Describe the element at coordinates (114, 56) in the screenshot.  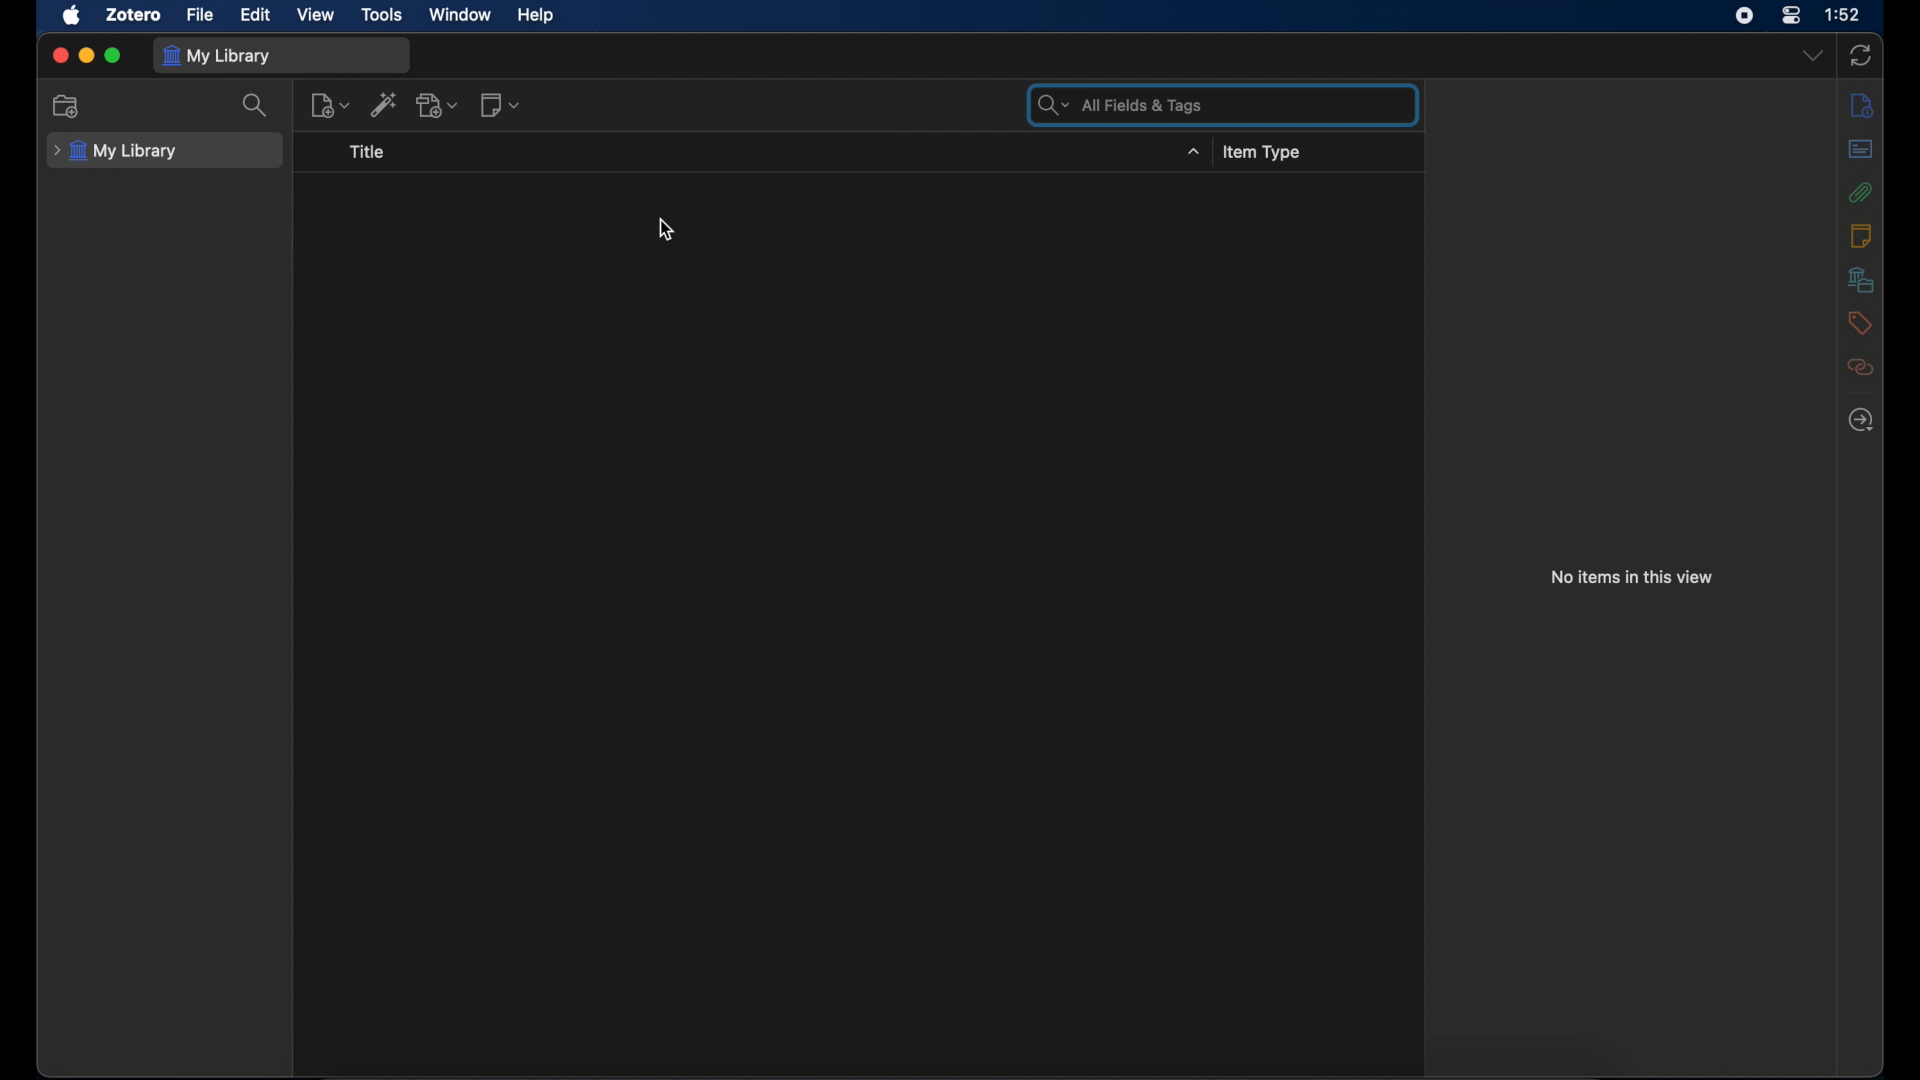
I see `maximize` at that location.